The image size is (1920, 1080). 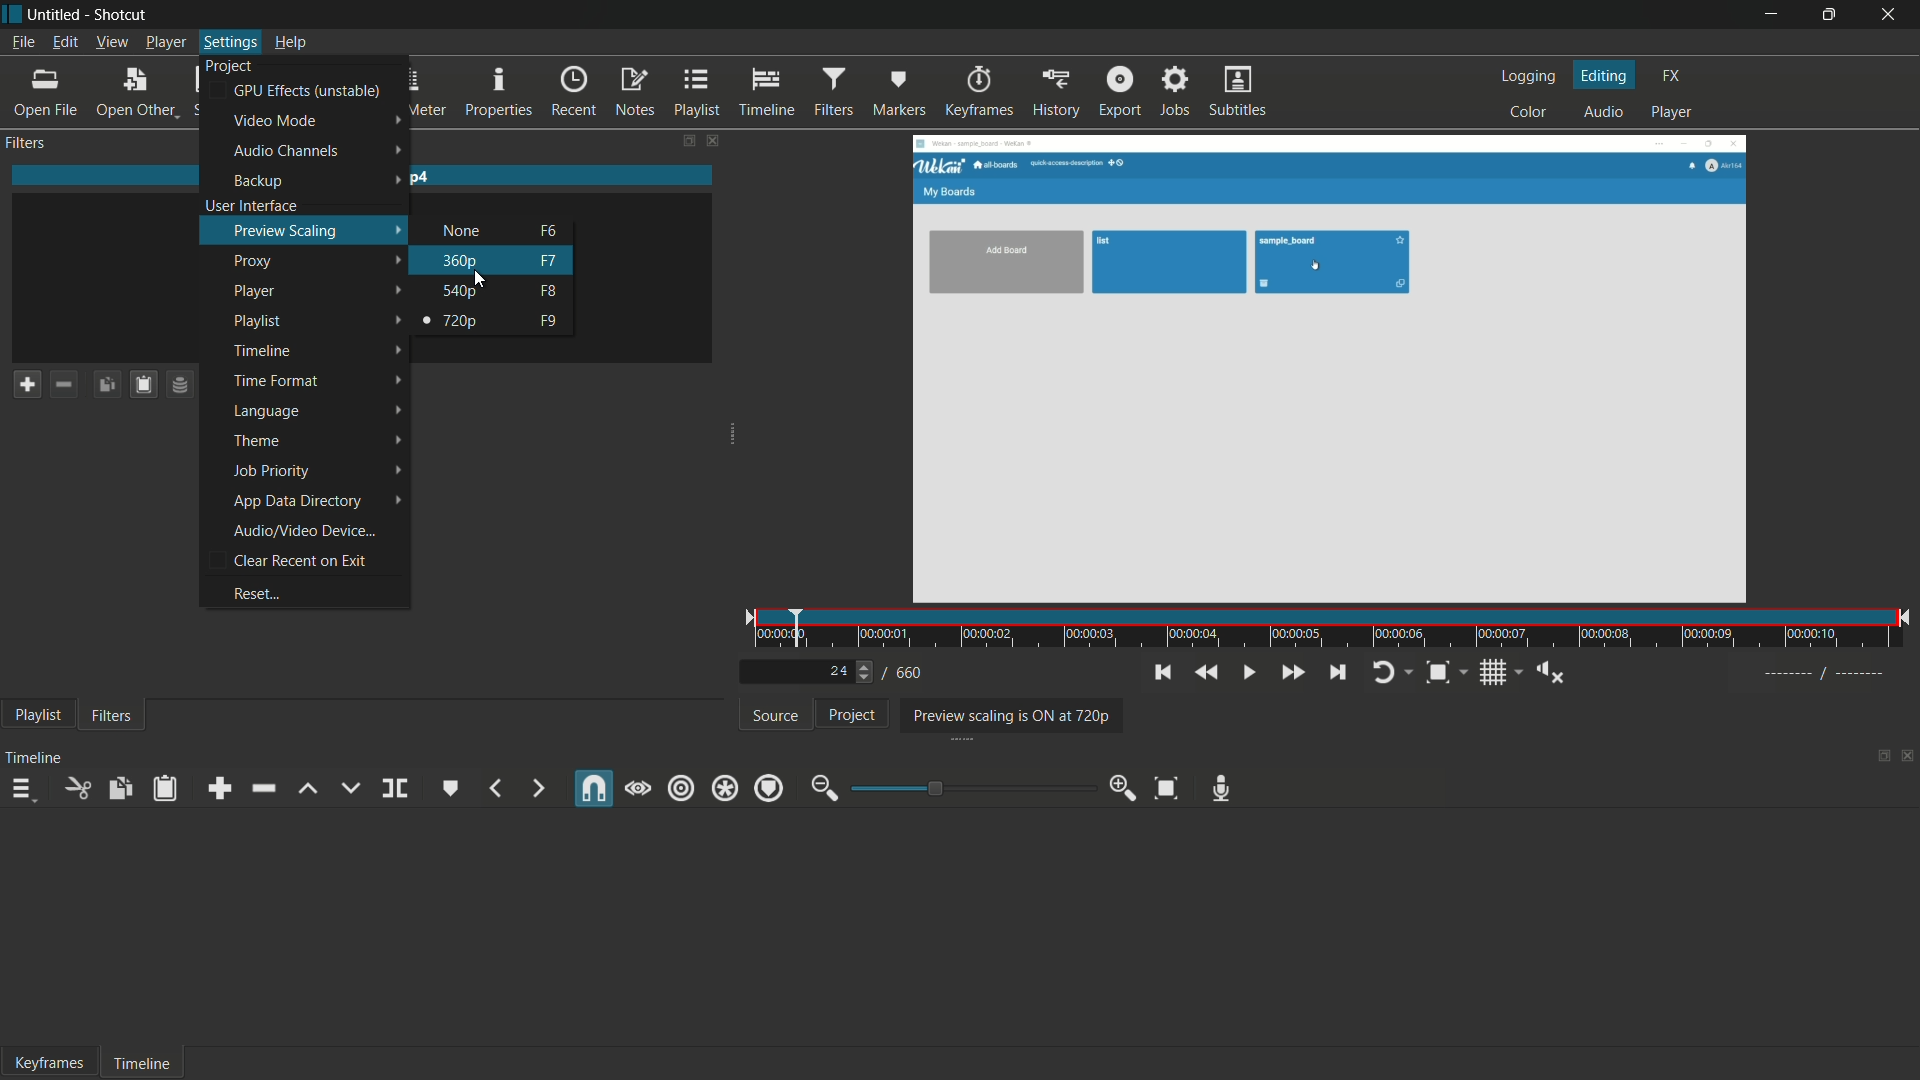 I want to click on previous marker, so click(x=494, y=788).